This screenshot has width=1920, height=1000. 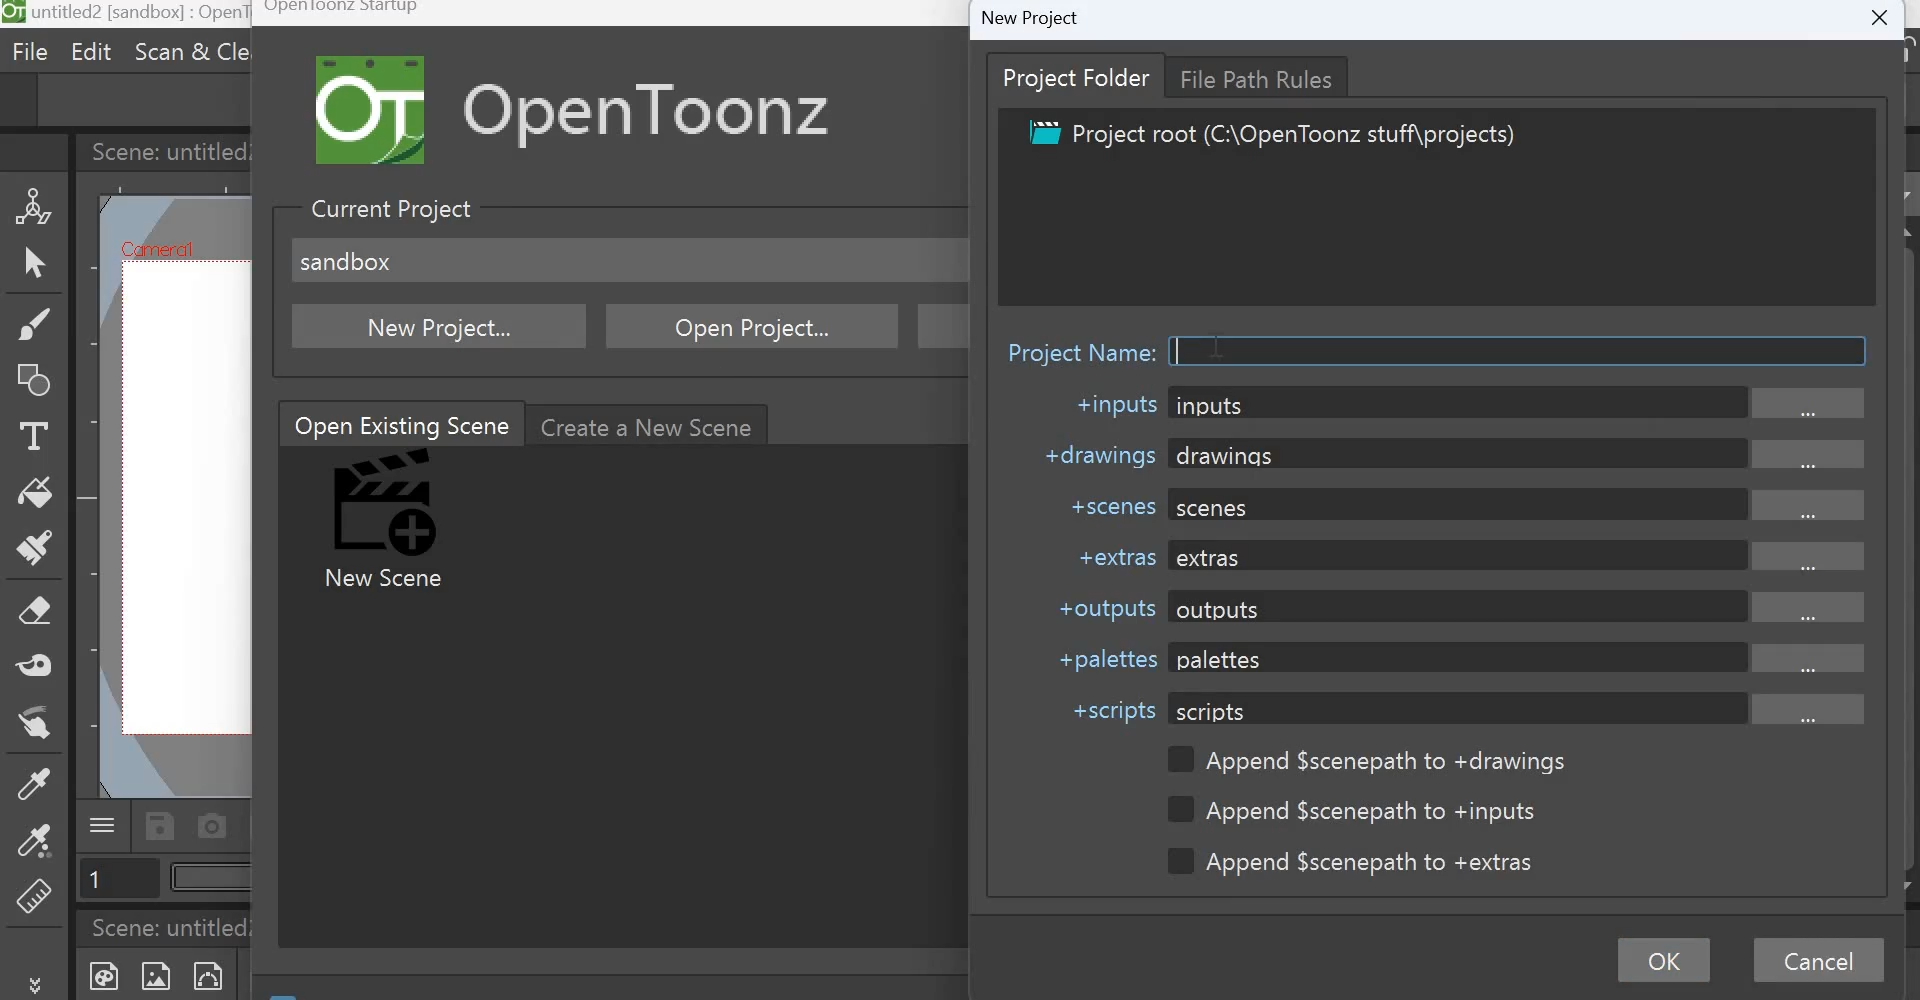 What do you see at coordinates (1520, 658) in the screenshot?
I see `palettes` at bounding box center [1520, 658].